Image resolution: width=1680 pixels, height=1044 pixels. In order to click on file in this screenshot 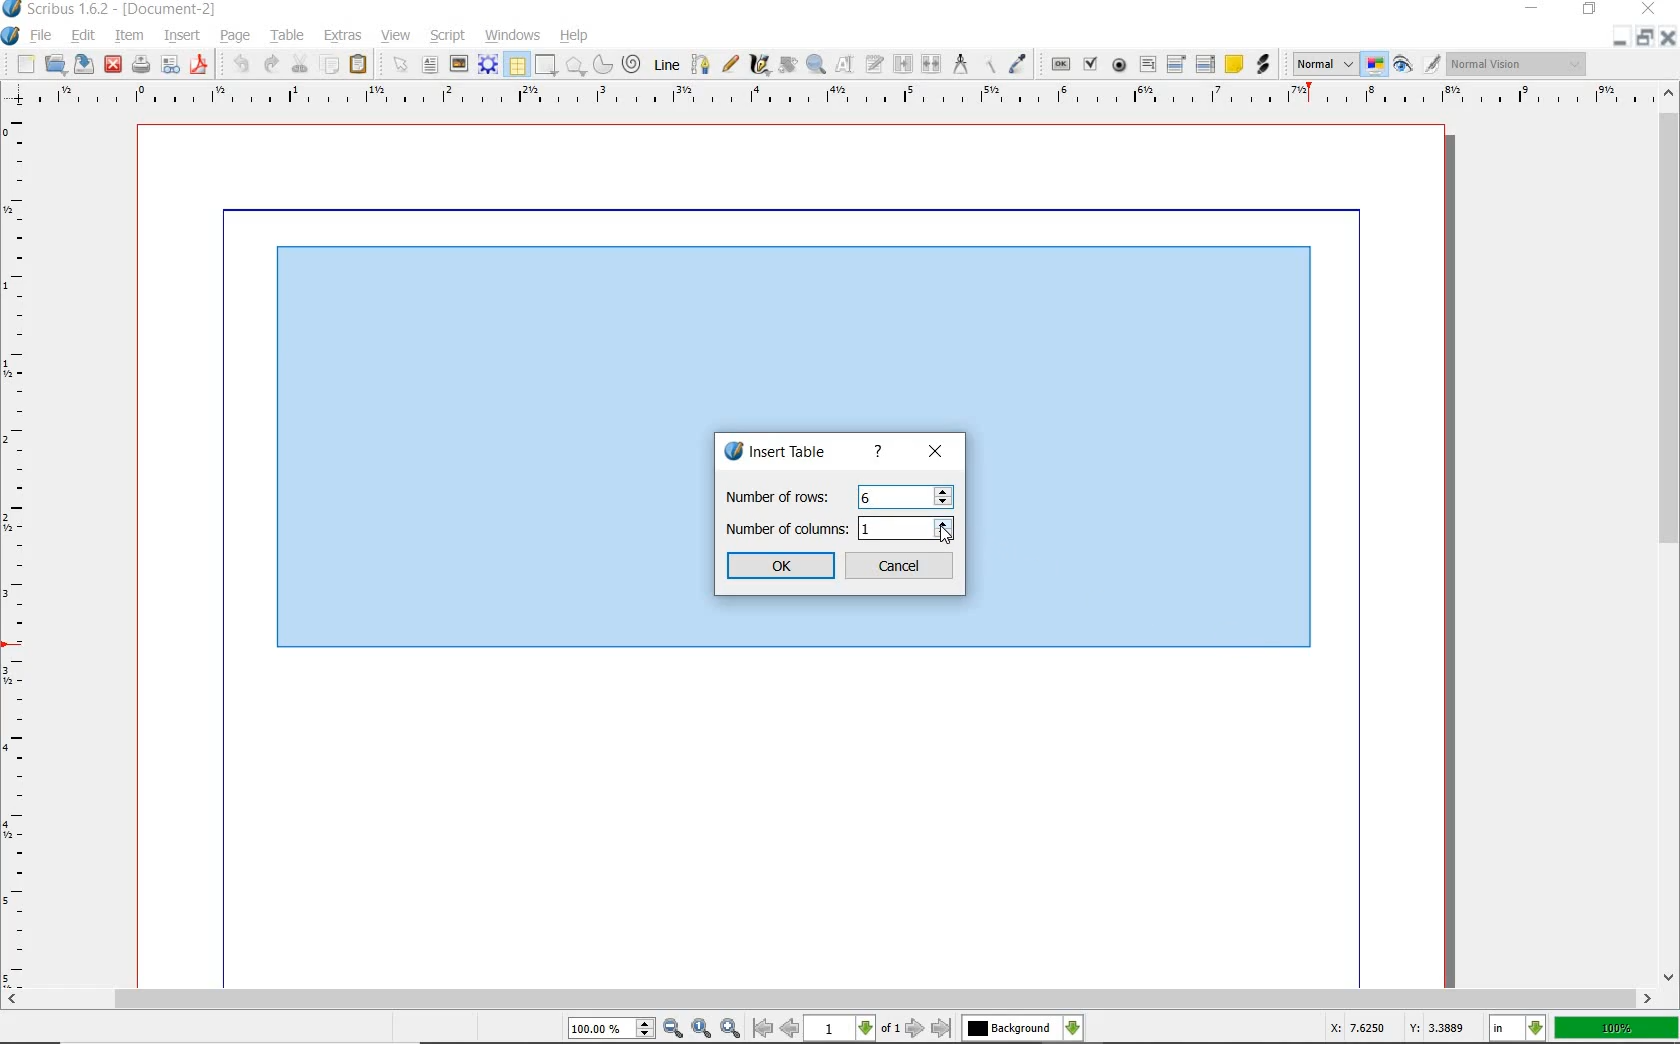, I will do `click(43, 37)`.